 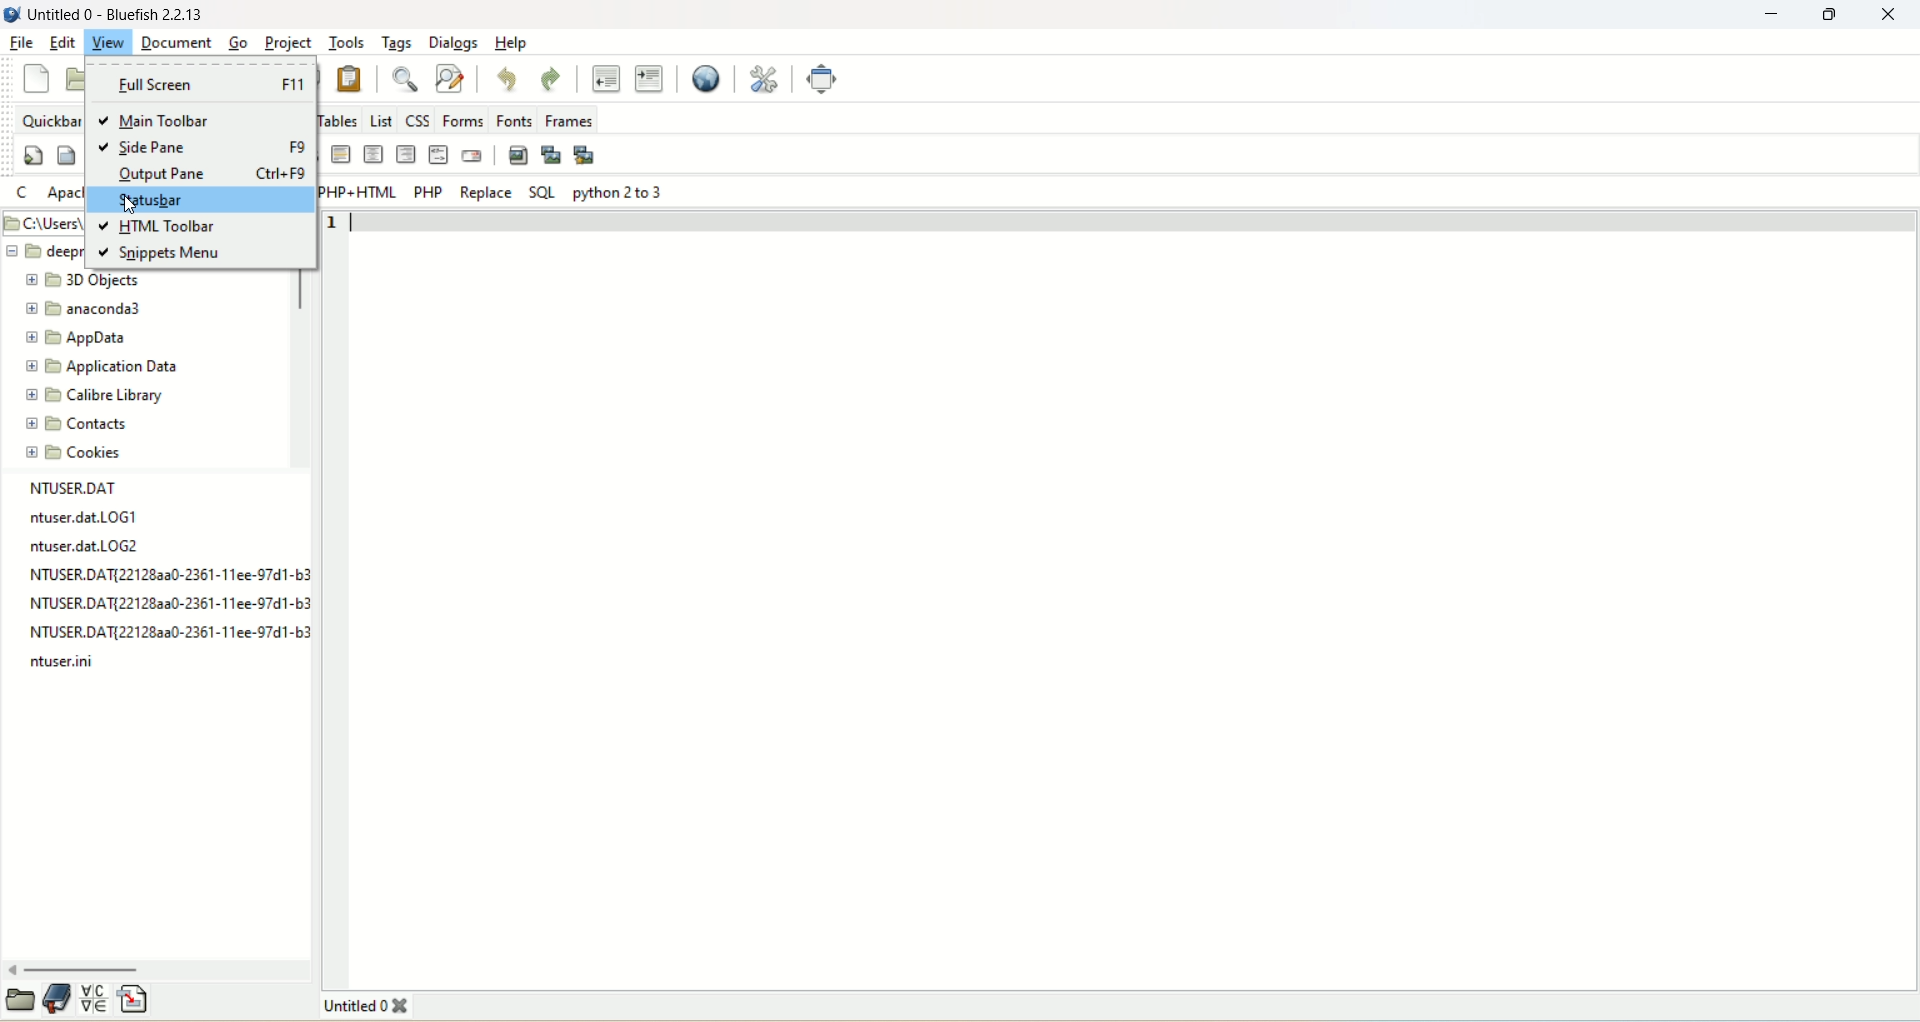 What do you see at coordinates (621, 192) in the screenshot?
I see `python 2 to 3` at bounding box center [621, 192].